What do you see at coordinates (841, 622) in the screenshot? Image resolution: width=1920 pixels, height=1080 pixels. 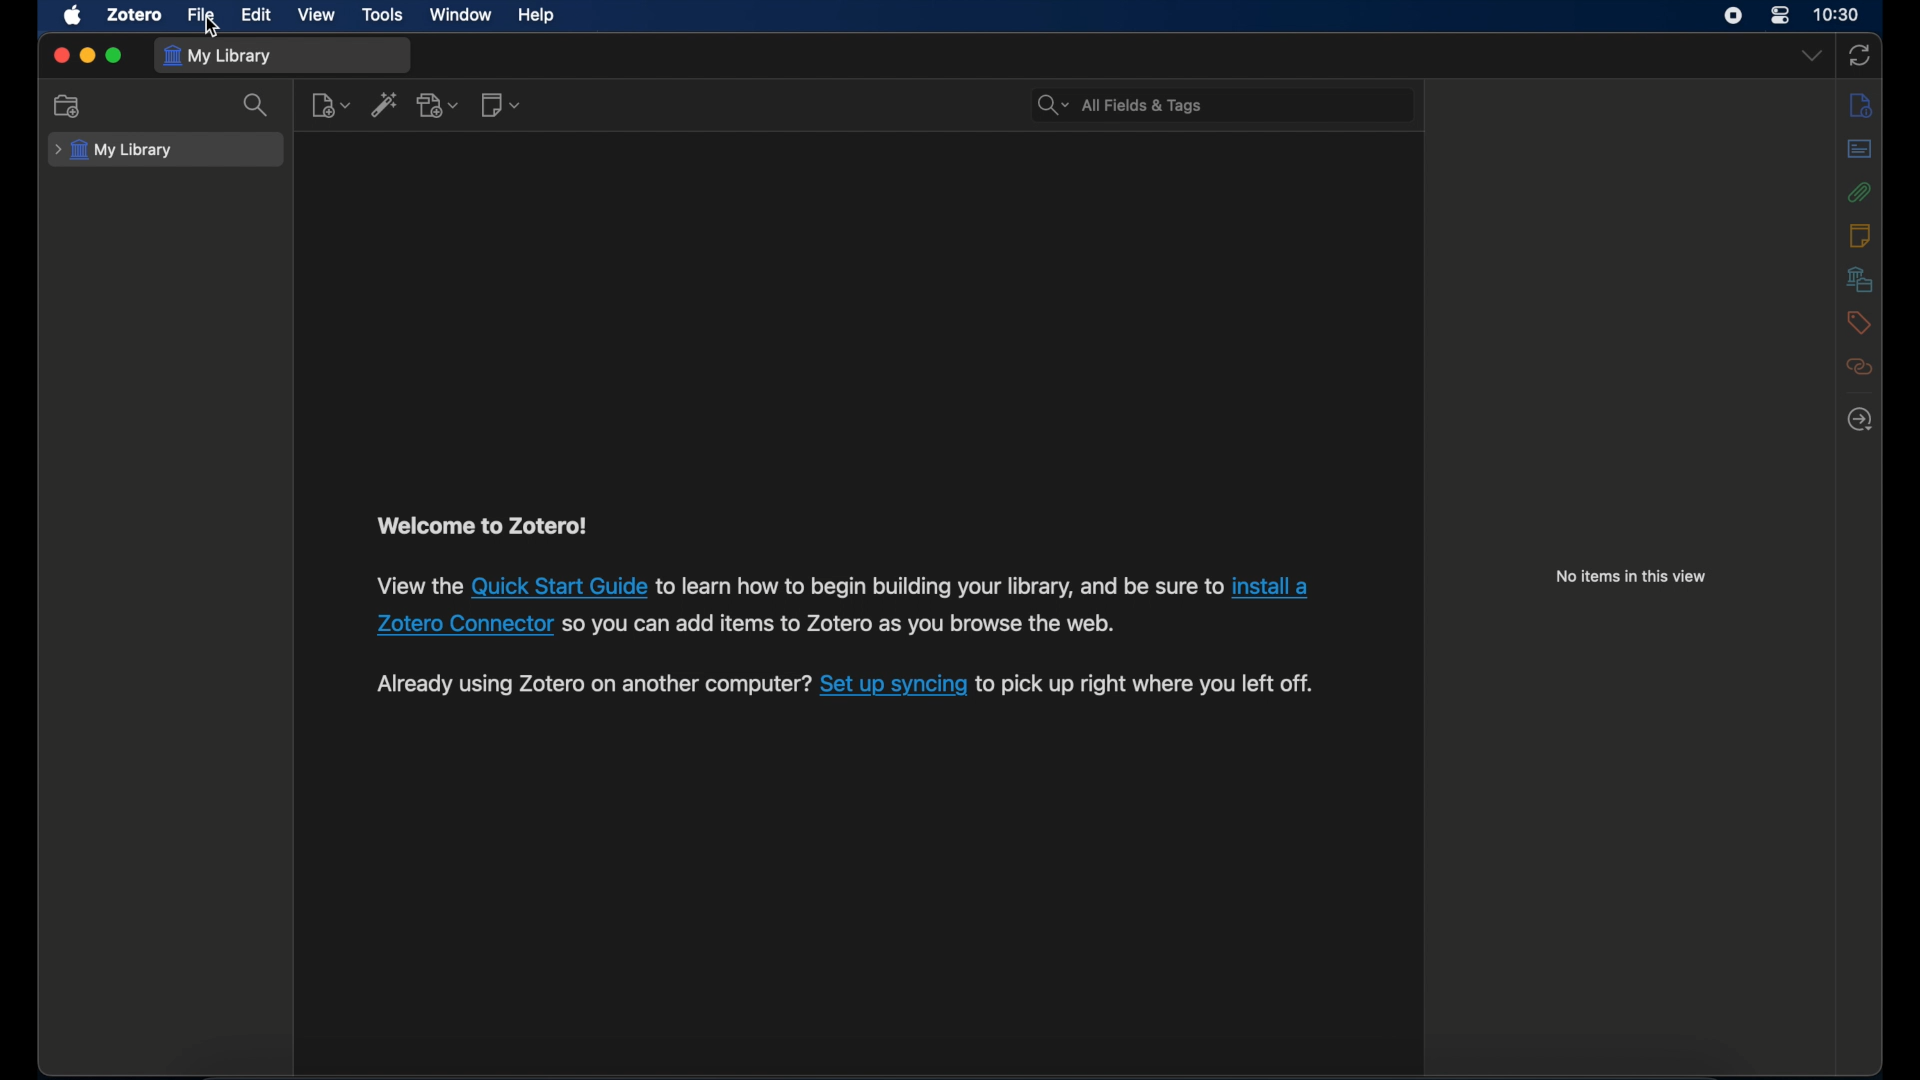 I see `` at bounding box center [841, 622].